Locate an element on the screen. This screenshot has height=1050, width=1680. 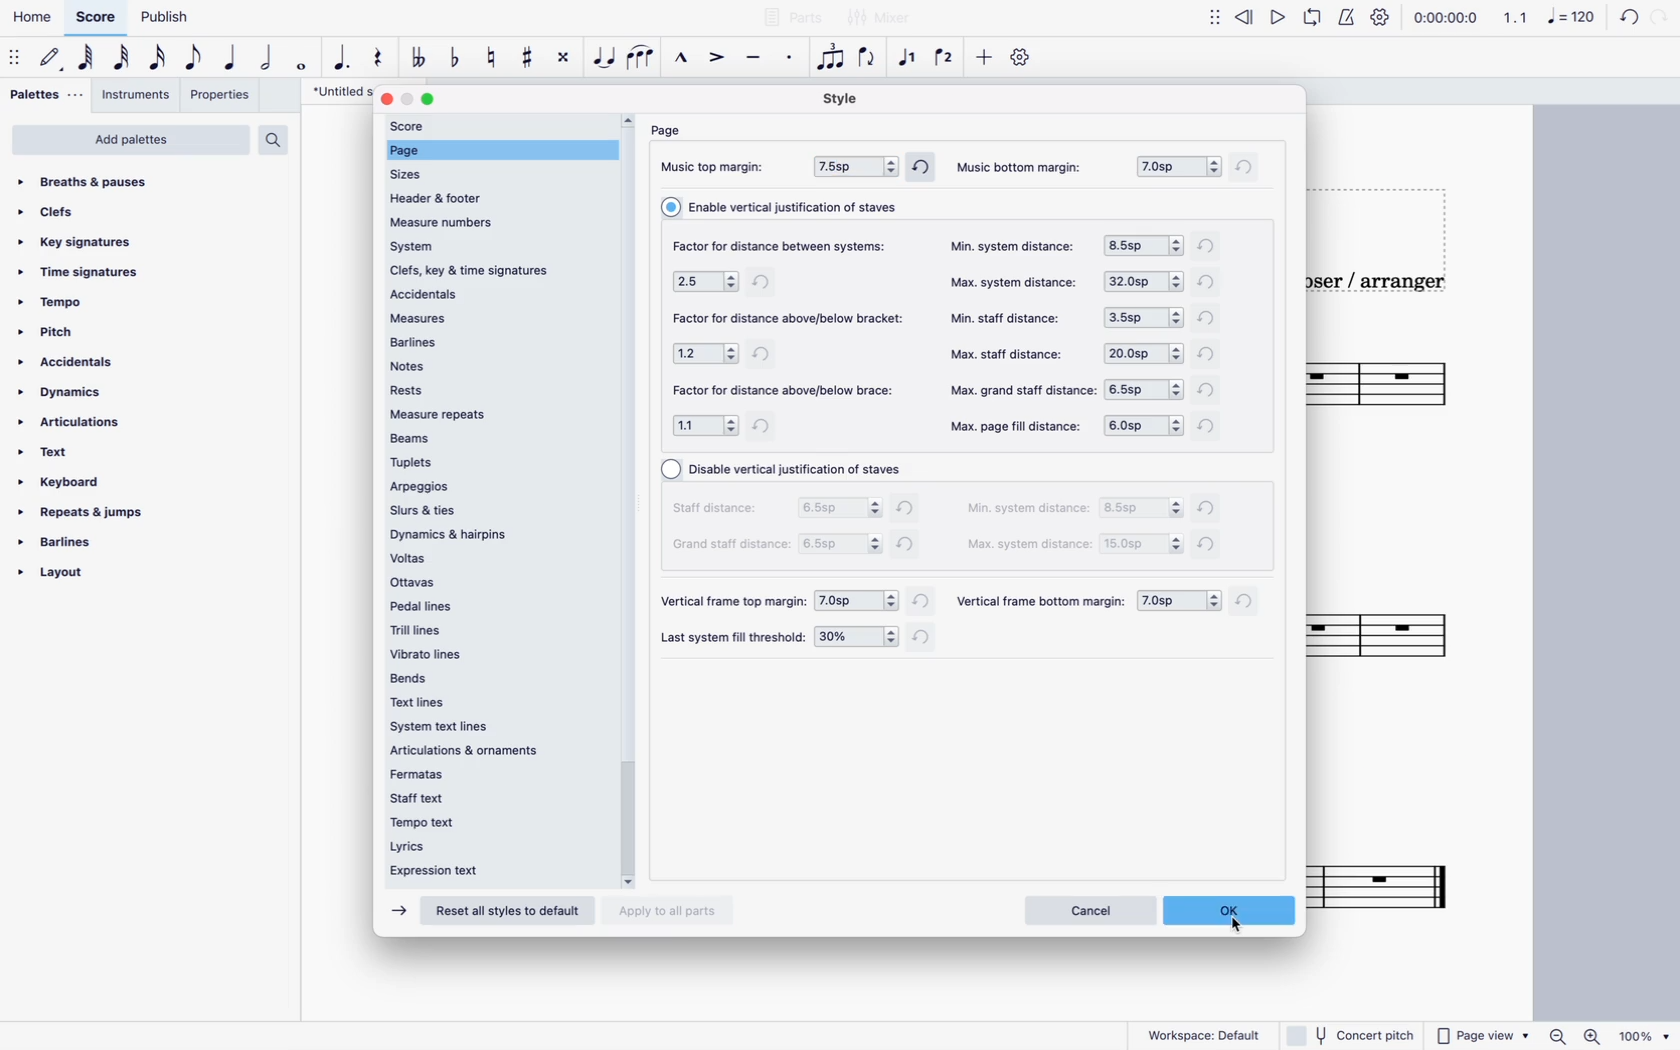
options is located at coordinates (1142, 508).